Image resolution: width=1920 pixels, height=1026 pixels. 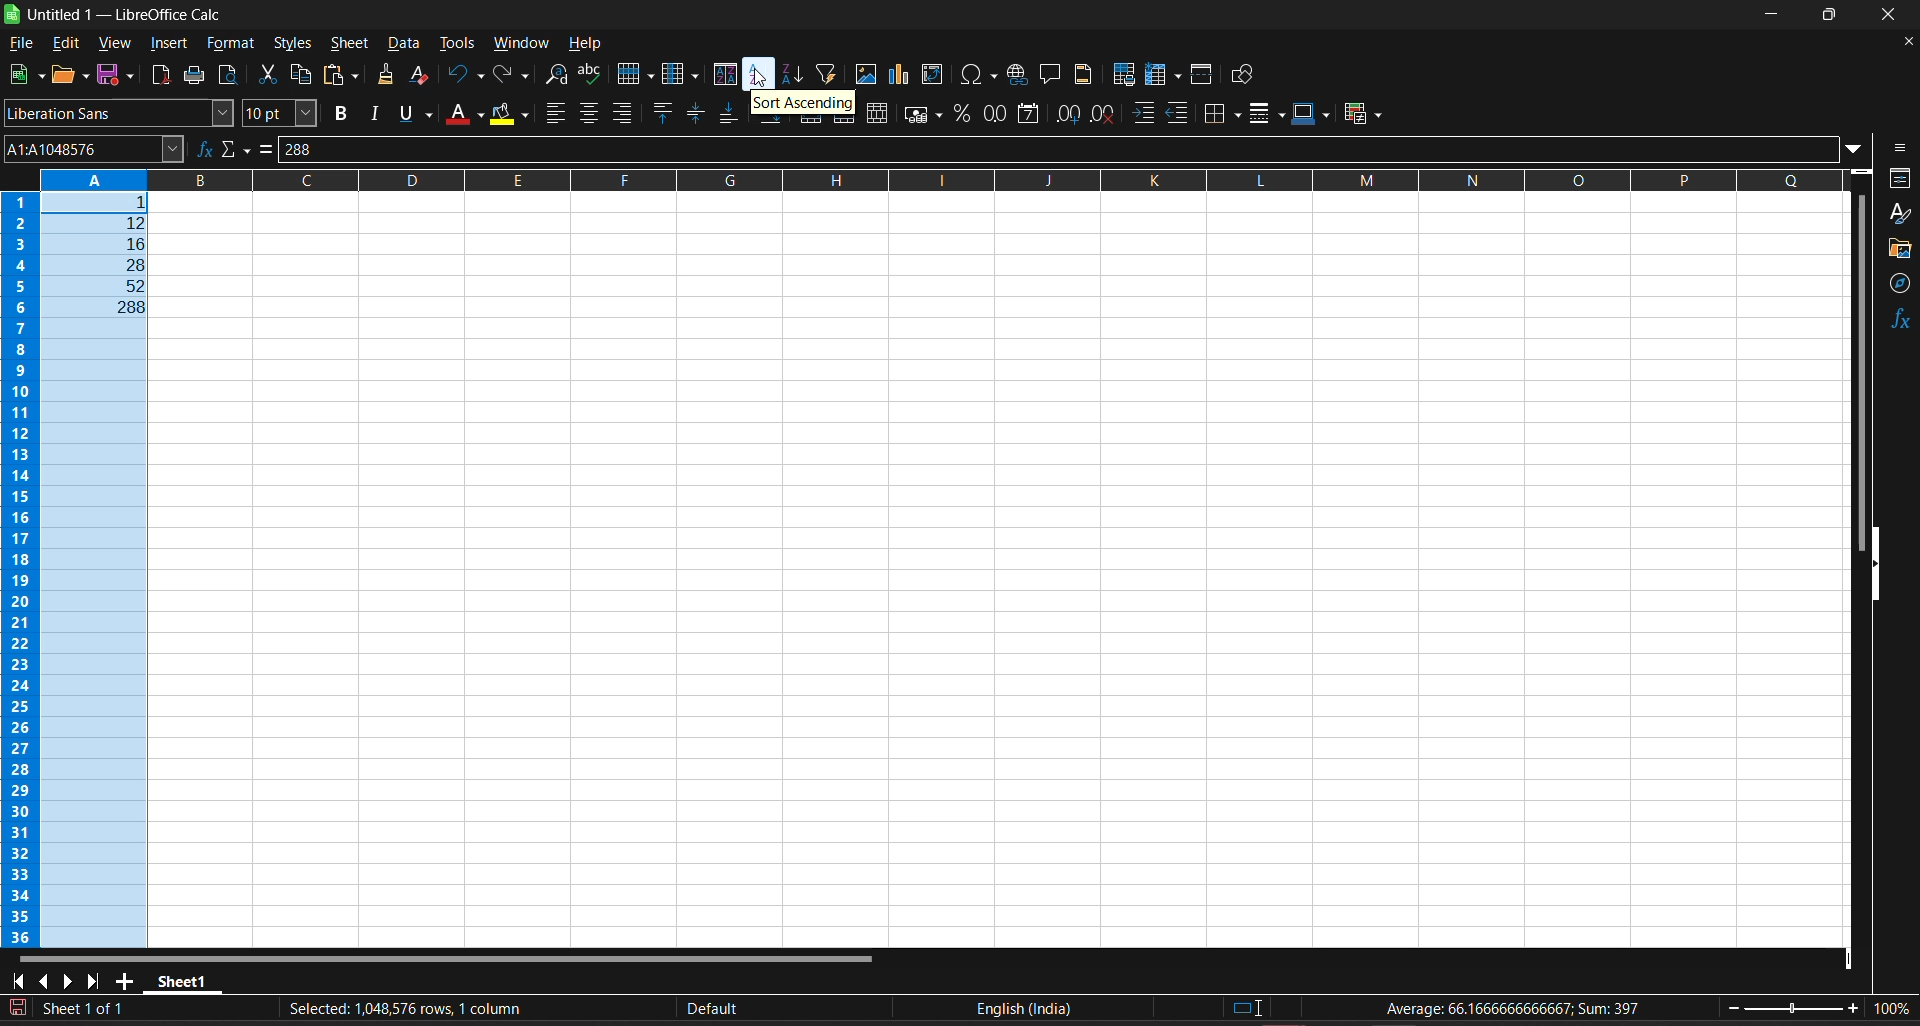 What do you see at coordinates (381, 114) in the screenshot?
I see `italic` at bounding box center [381, 114].